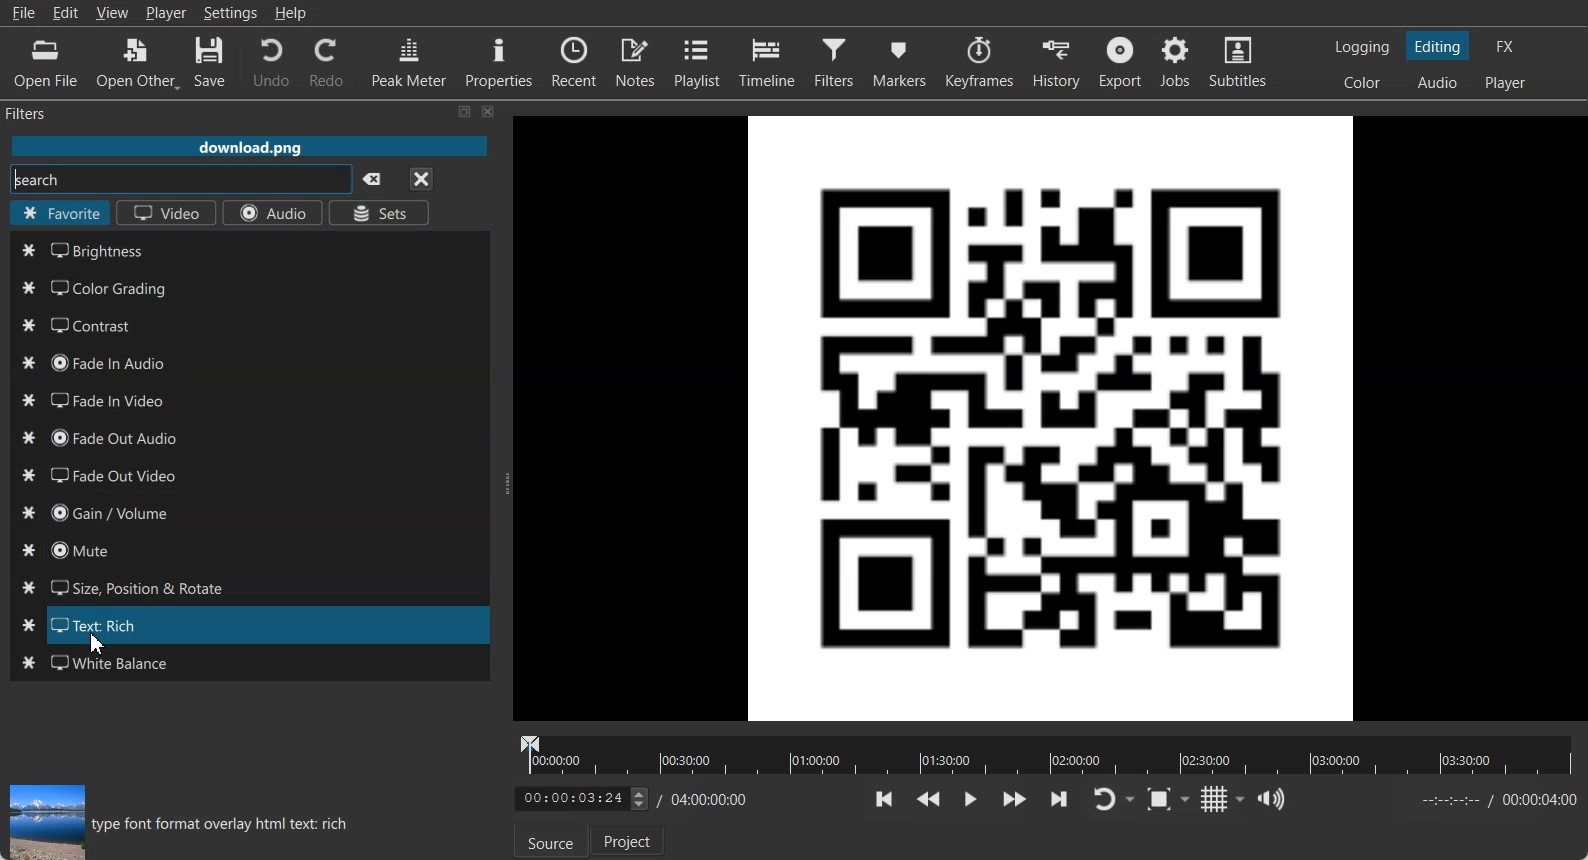 The width and height of the screenshot is (1588, 860). What do you see at coordinates (410, 61) in the screenshot?
I see `Peak Meter` at bounding box center [410, 61].